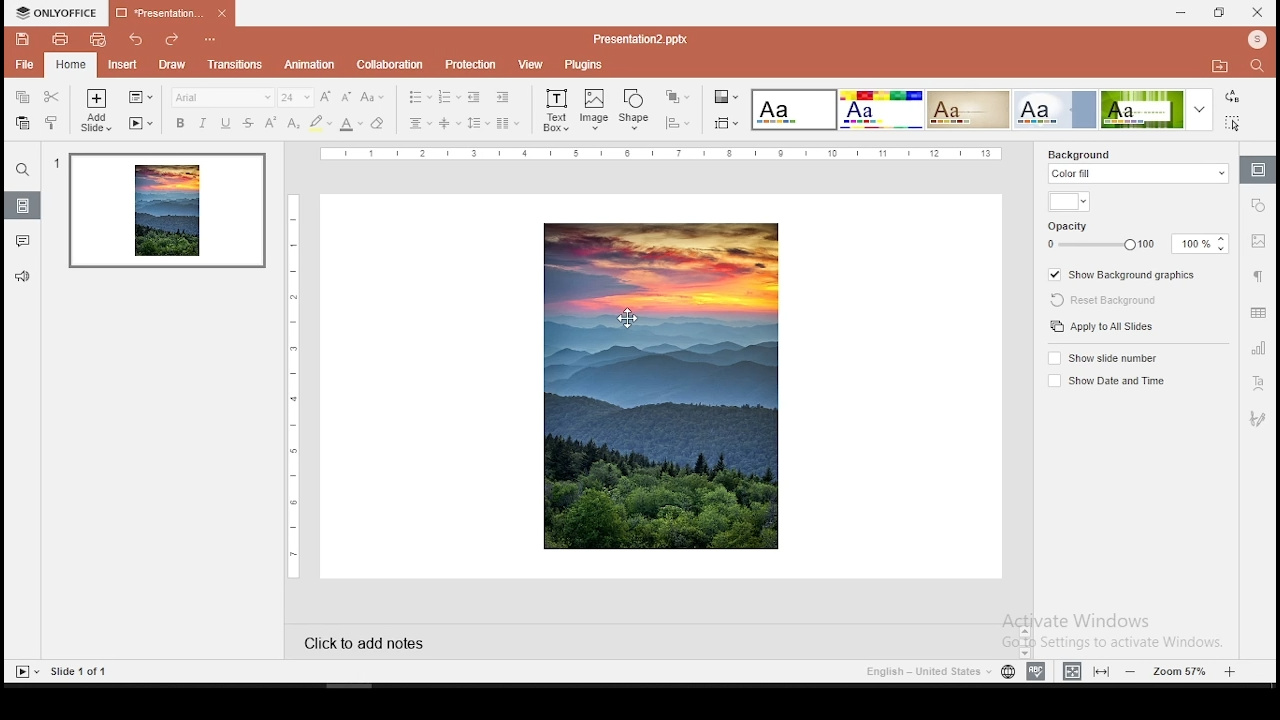 The image size is (1280, 720). Describe the element at coordinates (52, 97) in the screenshot. I see `cut` at that location.